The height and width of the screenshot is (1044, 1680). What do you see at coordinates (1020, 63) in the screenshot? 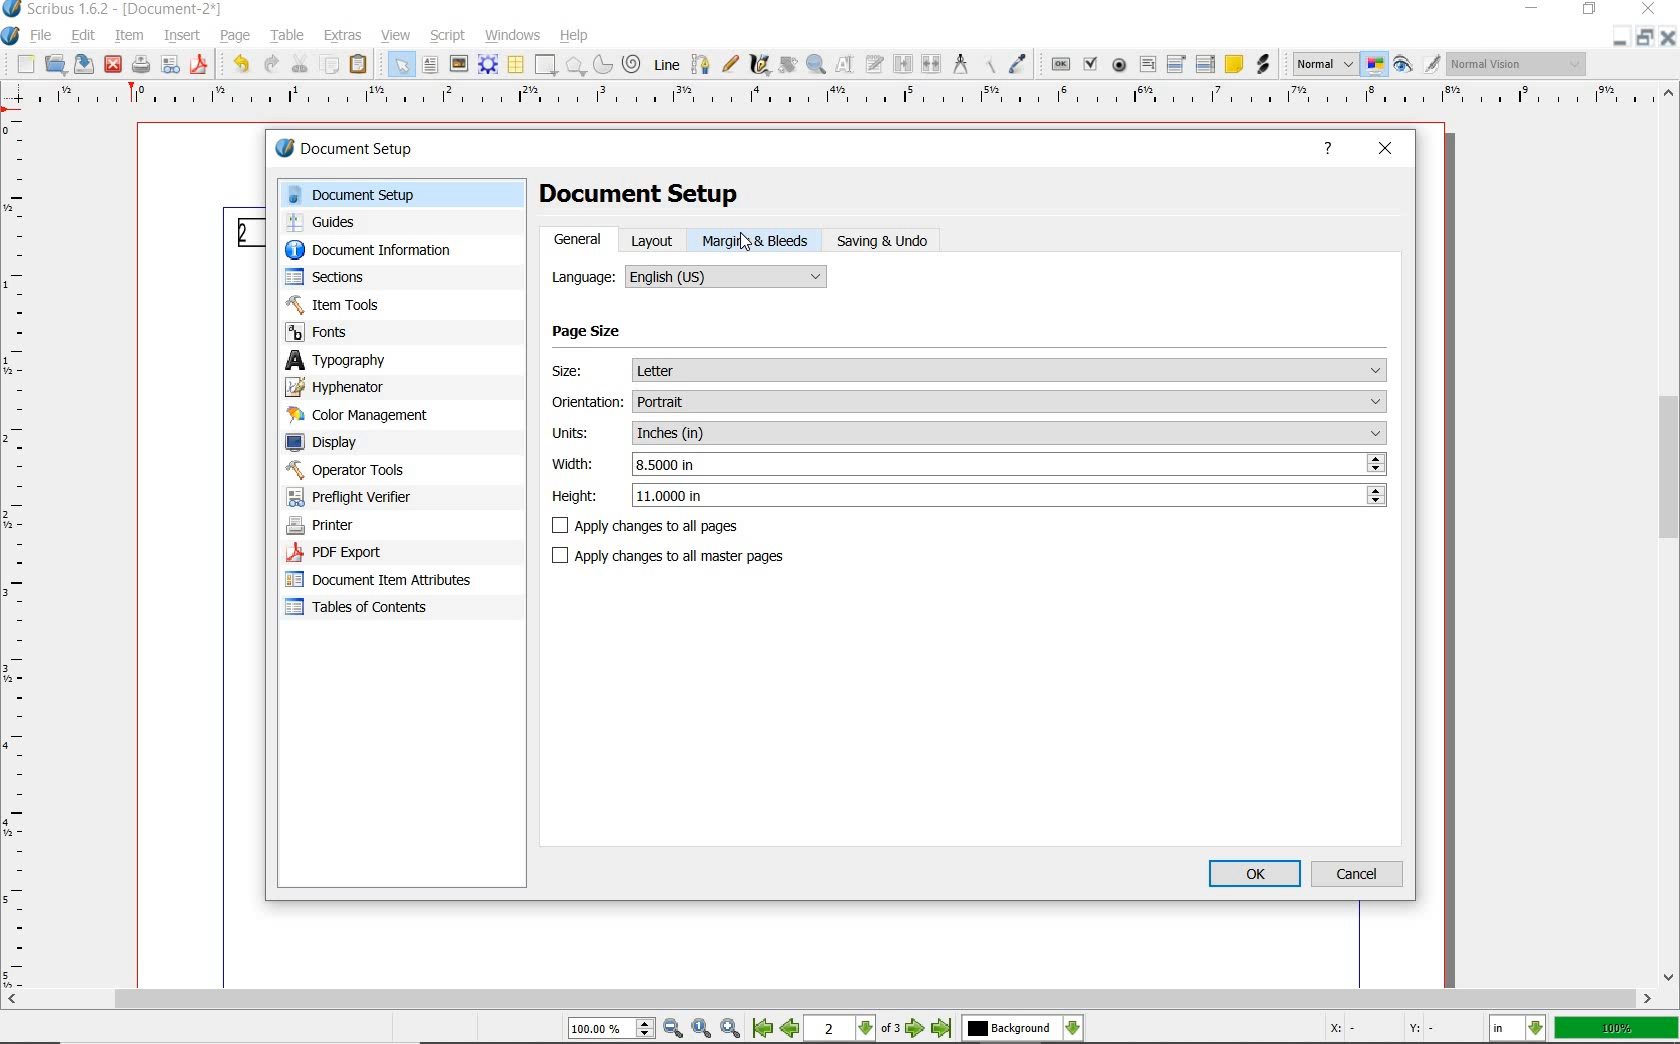
I see `eye dropper` at bounding box center [1020, 63].